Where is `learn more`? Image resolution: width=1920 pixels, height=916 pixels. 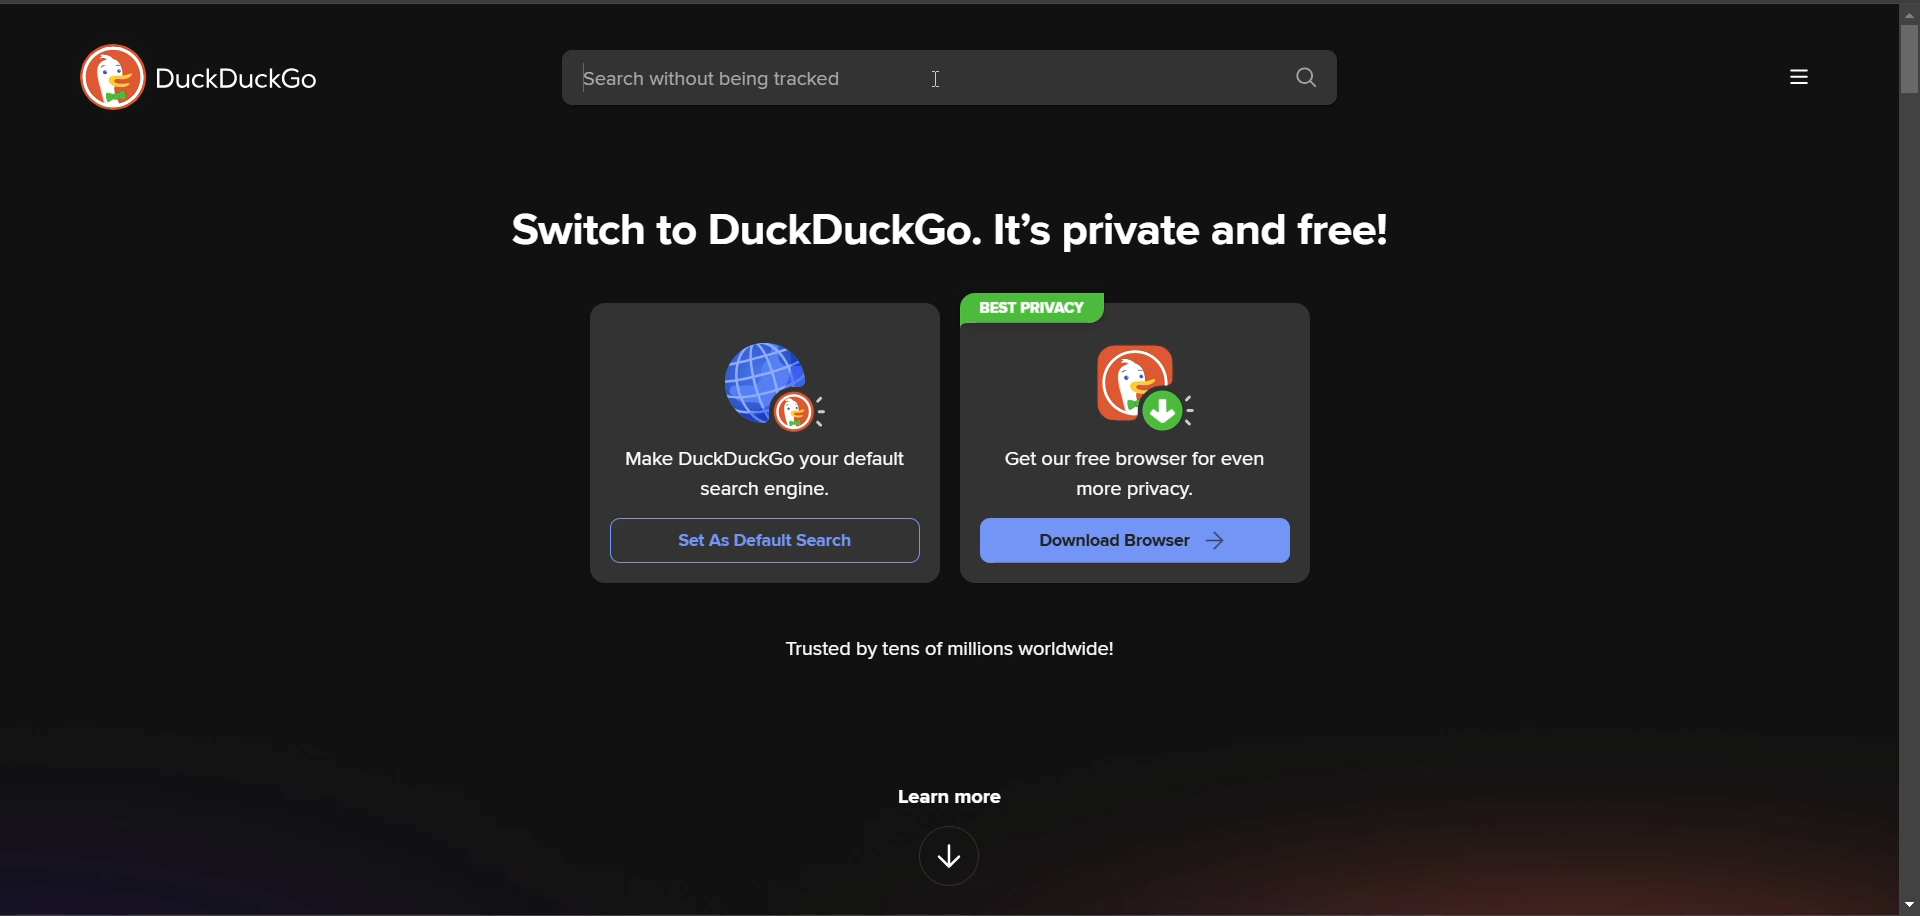
learn more is located at coordinates (950, 799).